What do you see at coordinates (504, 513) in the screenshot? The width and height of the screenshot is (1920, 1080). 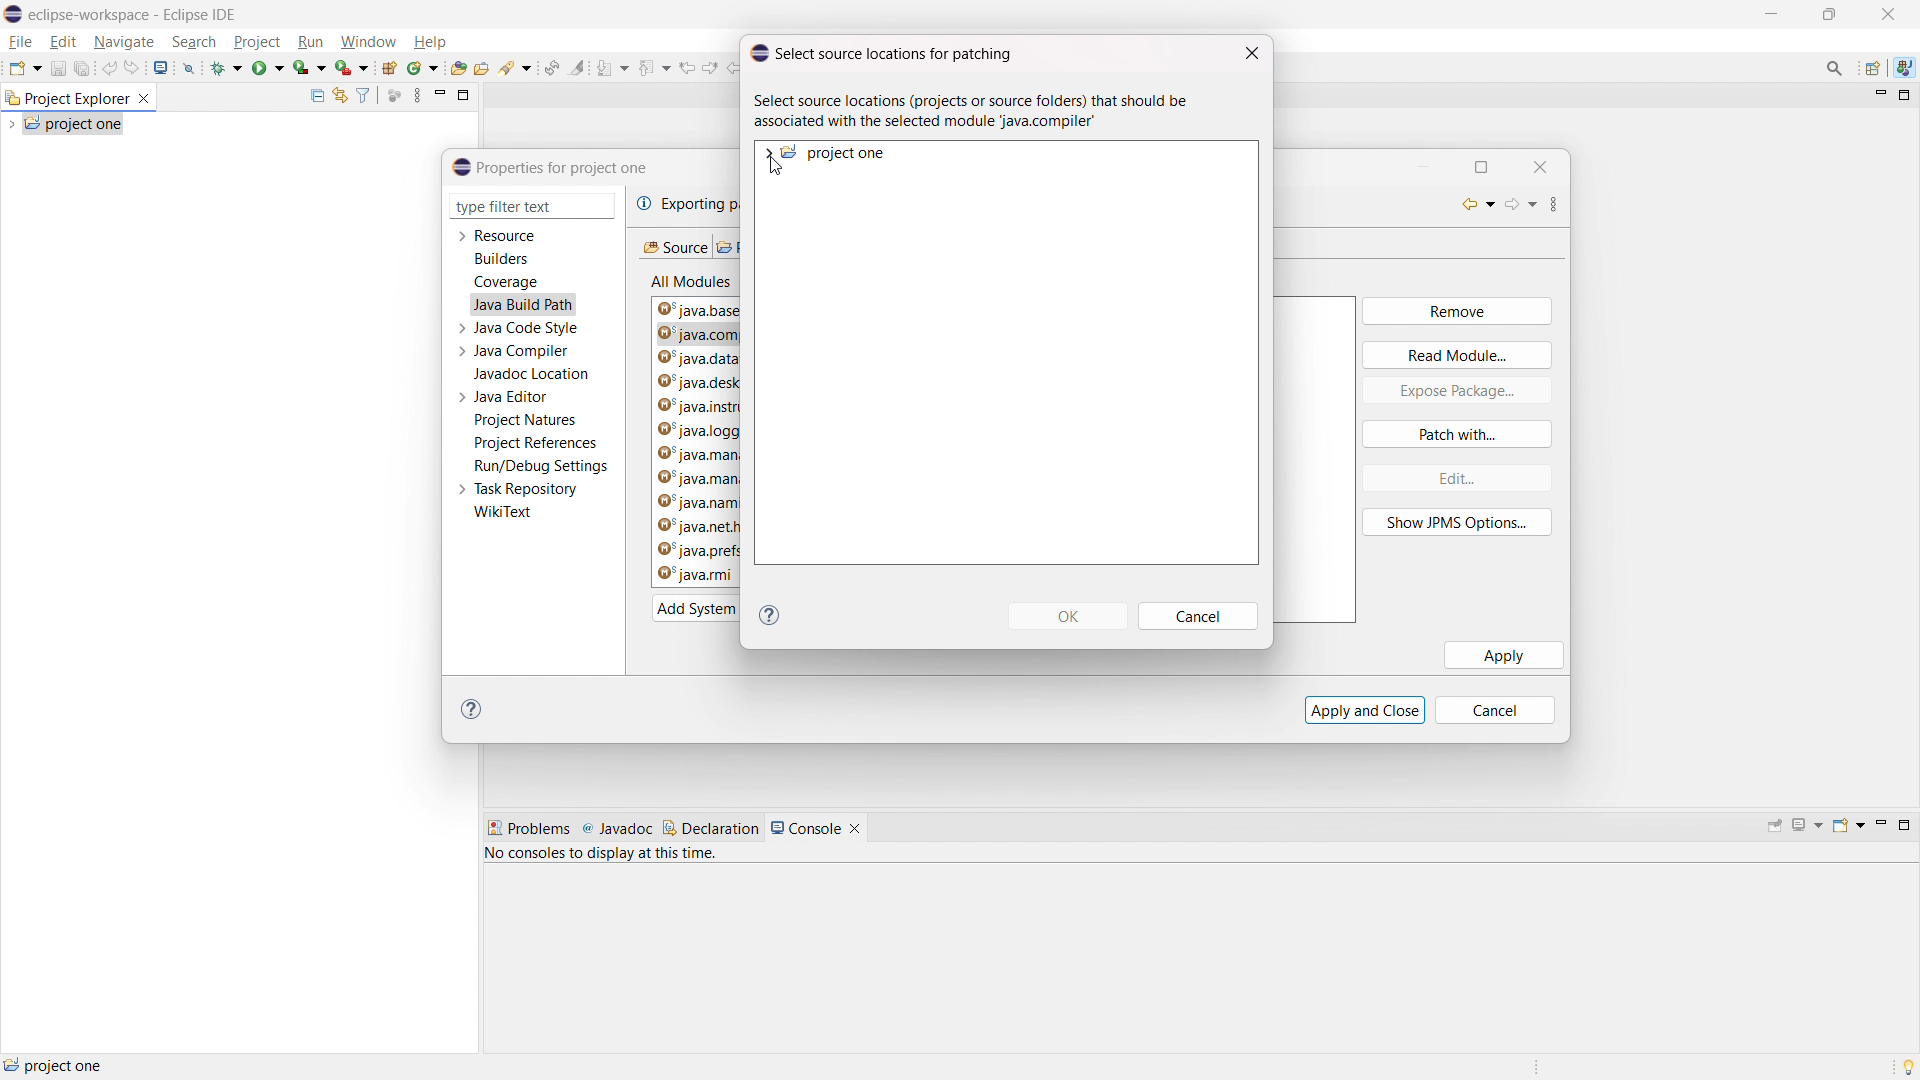 I see `wikitext` at bounding box center [504, 513].